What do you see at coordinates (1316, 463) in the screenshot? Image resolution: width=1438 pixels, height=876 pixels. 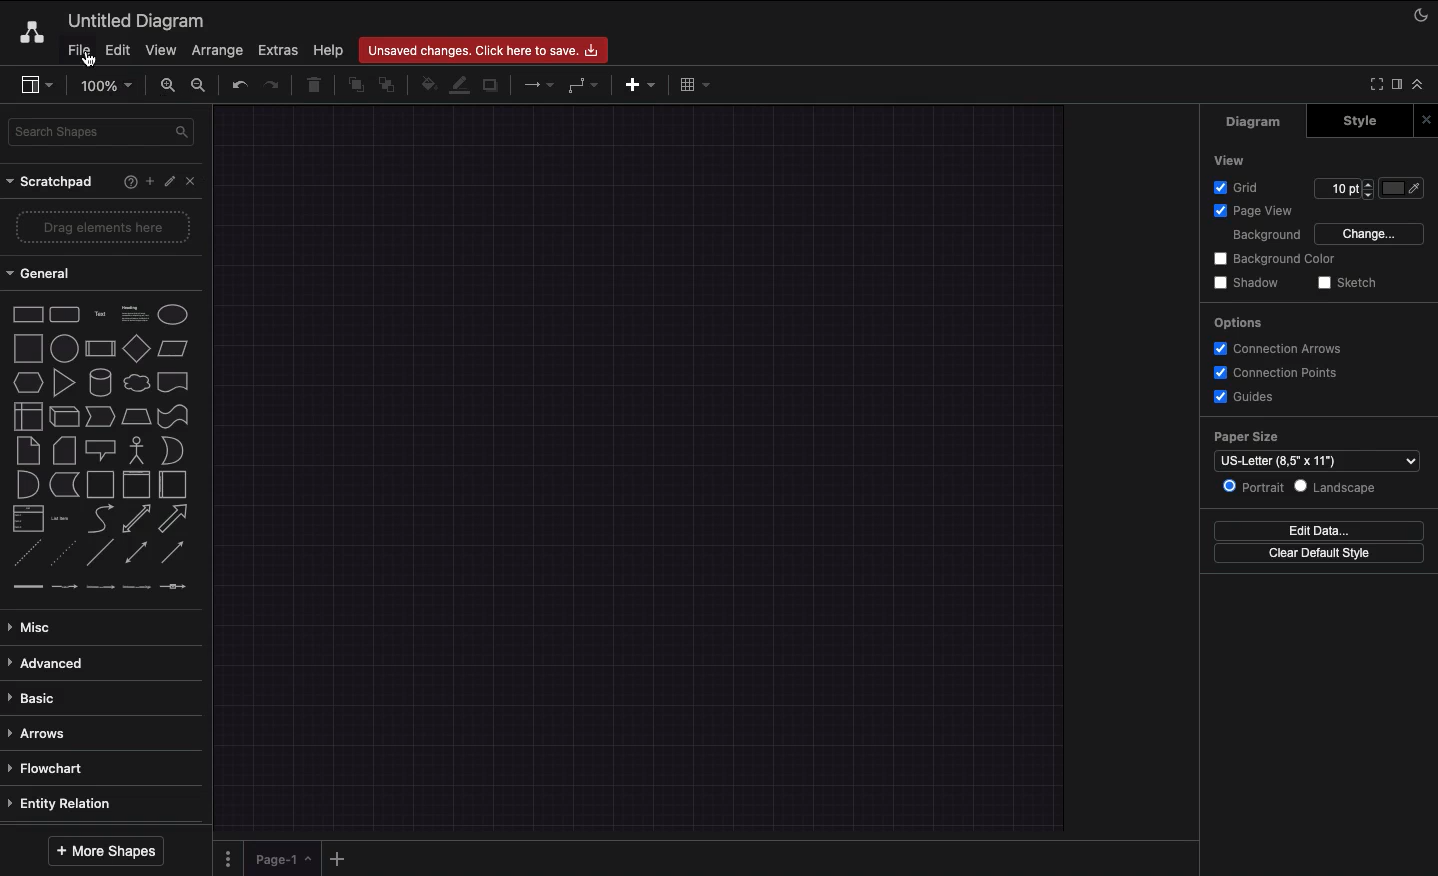 I see `US-Letter (8.5" x 11") ` at bounding box center [1316, 463].